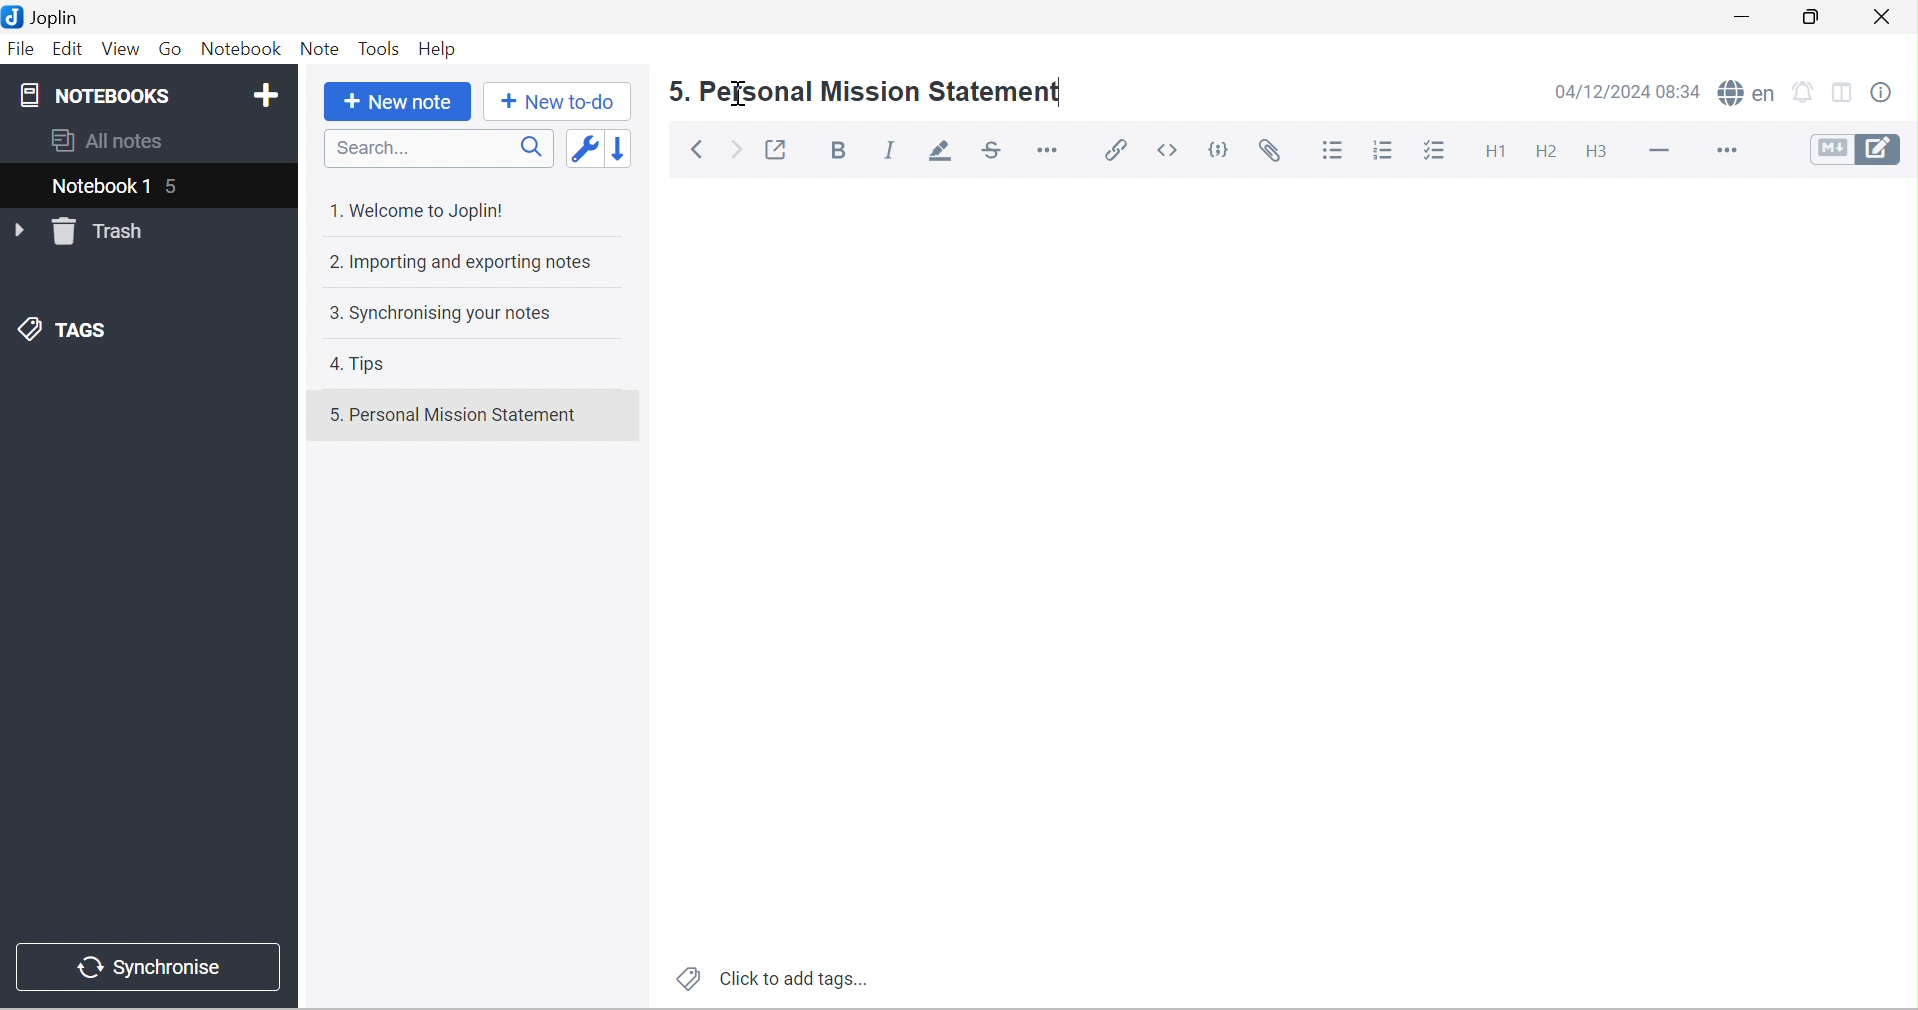 The image size is (1918, 1010). Describe the element at coordinates (1739, 19) in the screenshot. I see `Minimize` at that location.